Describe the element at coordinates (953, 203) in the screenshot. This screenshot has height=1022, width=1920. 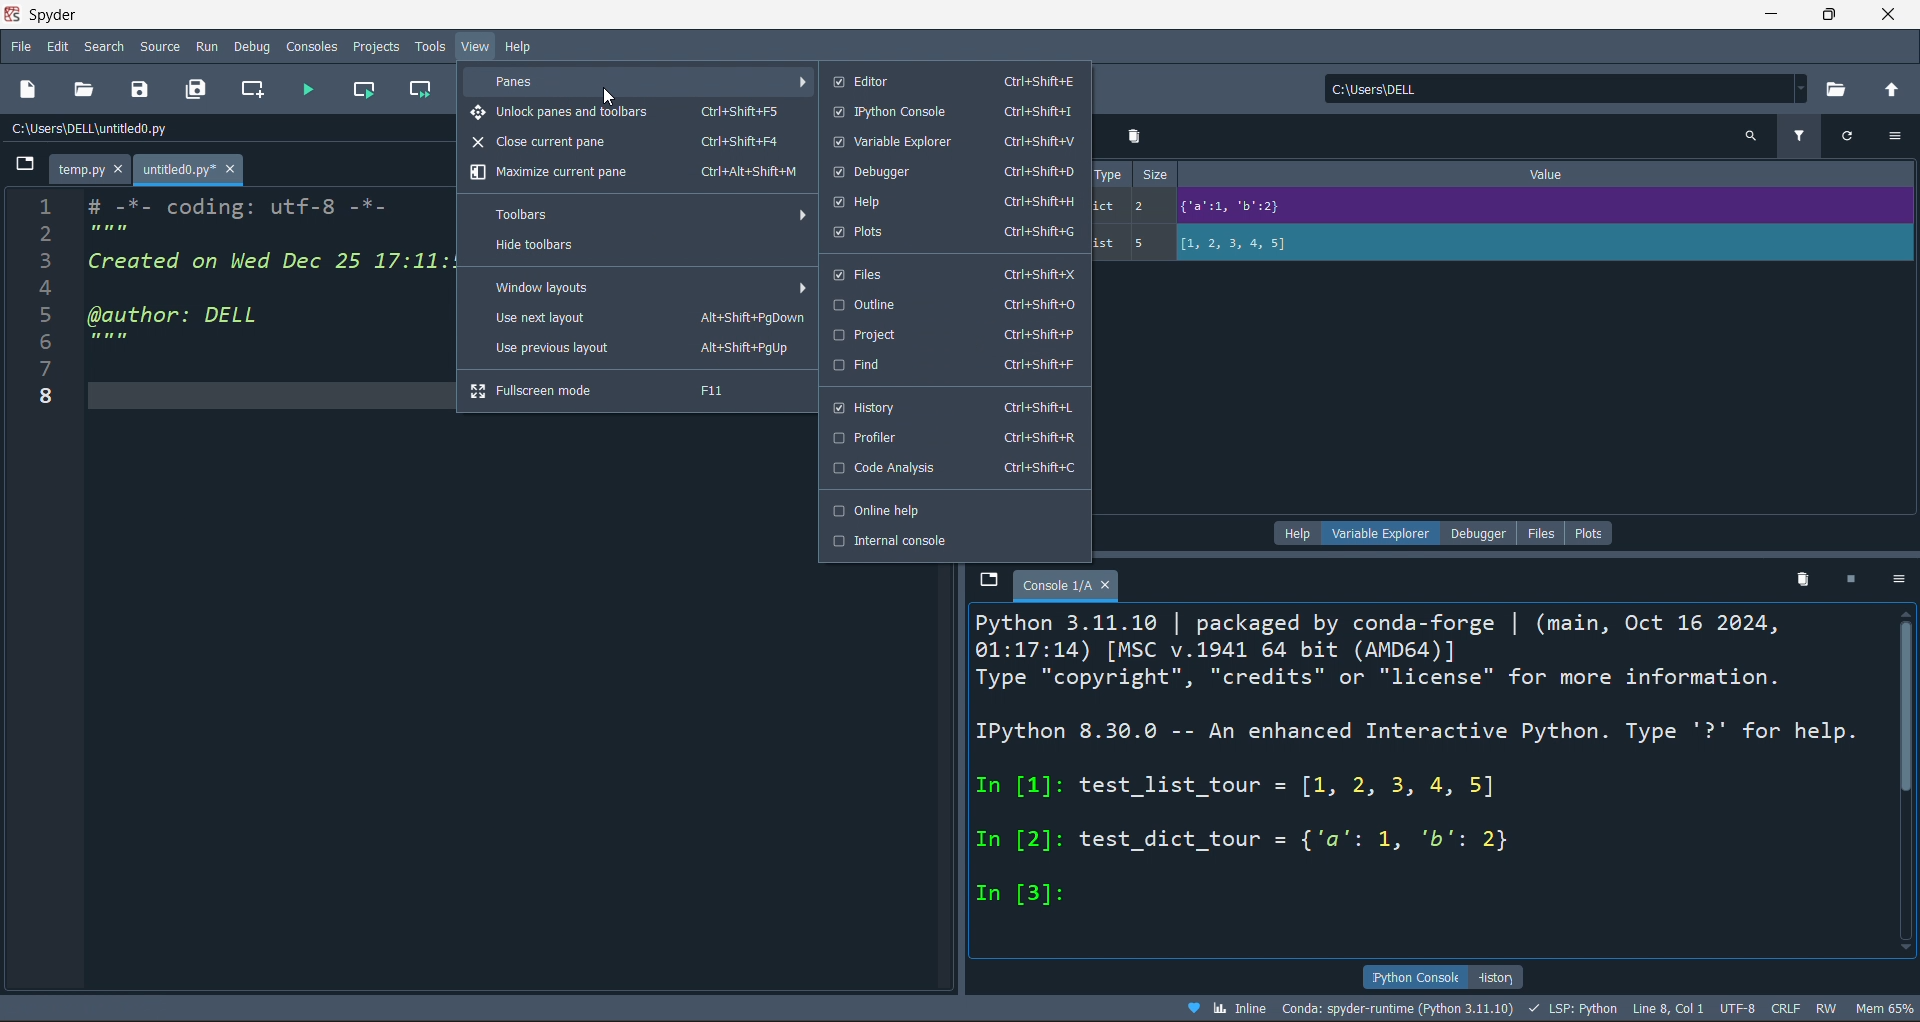
I see `help` at that location.